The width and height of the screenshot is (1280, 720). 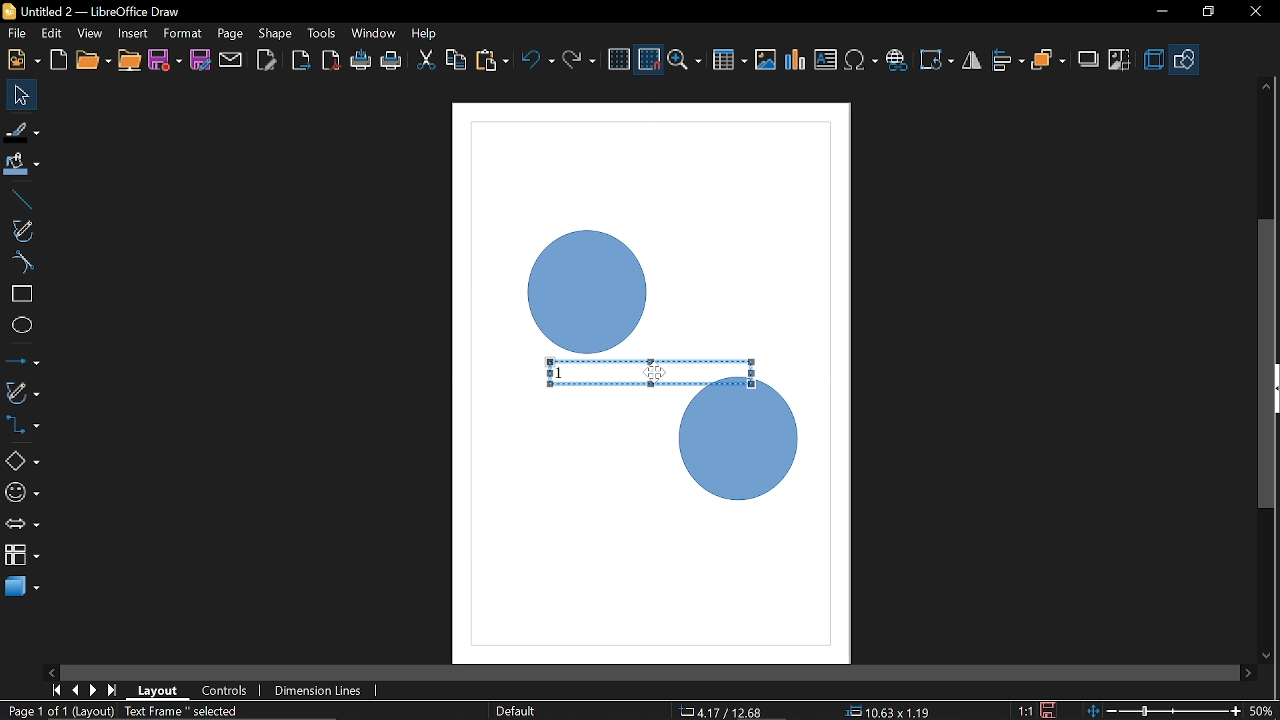 What do you see at coordinates (20, 262) in the screenshot?
I see `curve` at bounding box center [20, 262].